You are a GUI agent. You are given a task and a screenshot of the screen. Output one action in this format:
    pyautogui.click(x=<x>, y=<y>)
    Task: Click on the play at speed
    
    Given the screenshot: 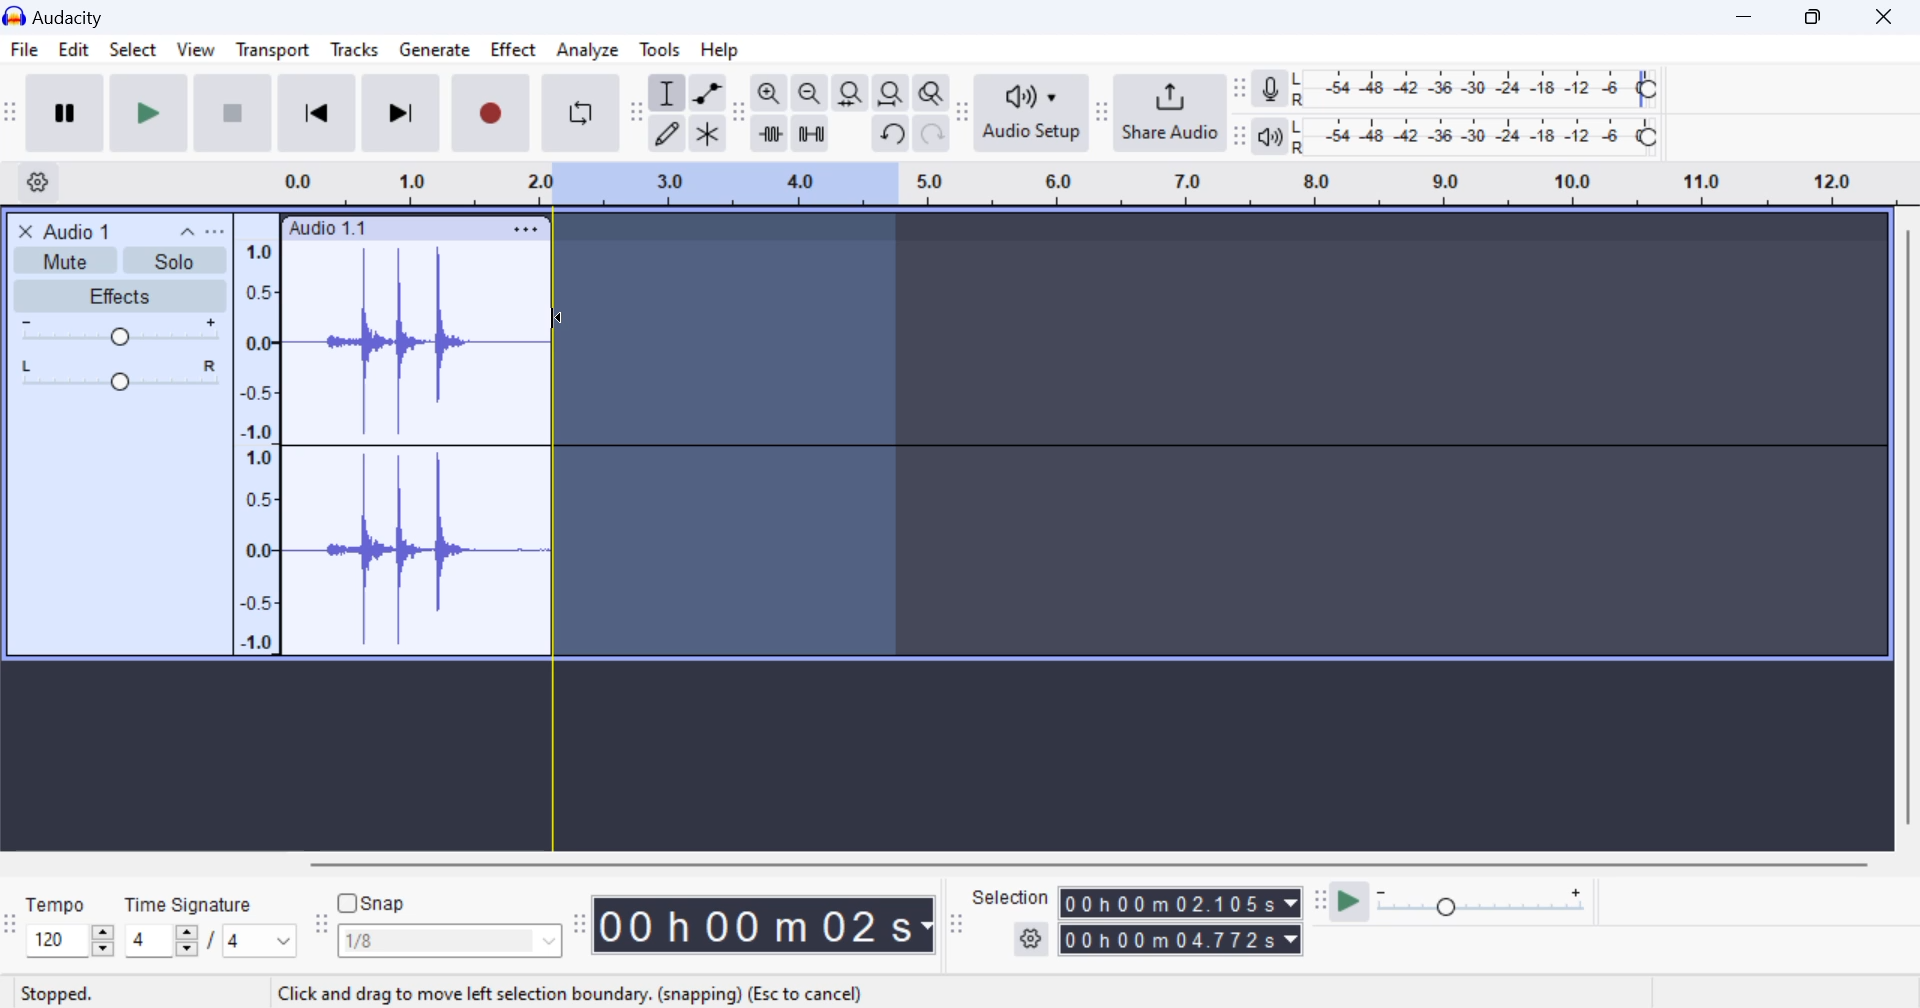 What is the action you would take?
    pyautogui.click(x=1349, y=903)
    